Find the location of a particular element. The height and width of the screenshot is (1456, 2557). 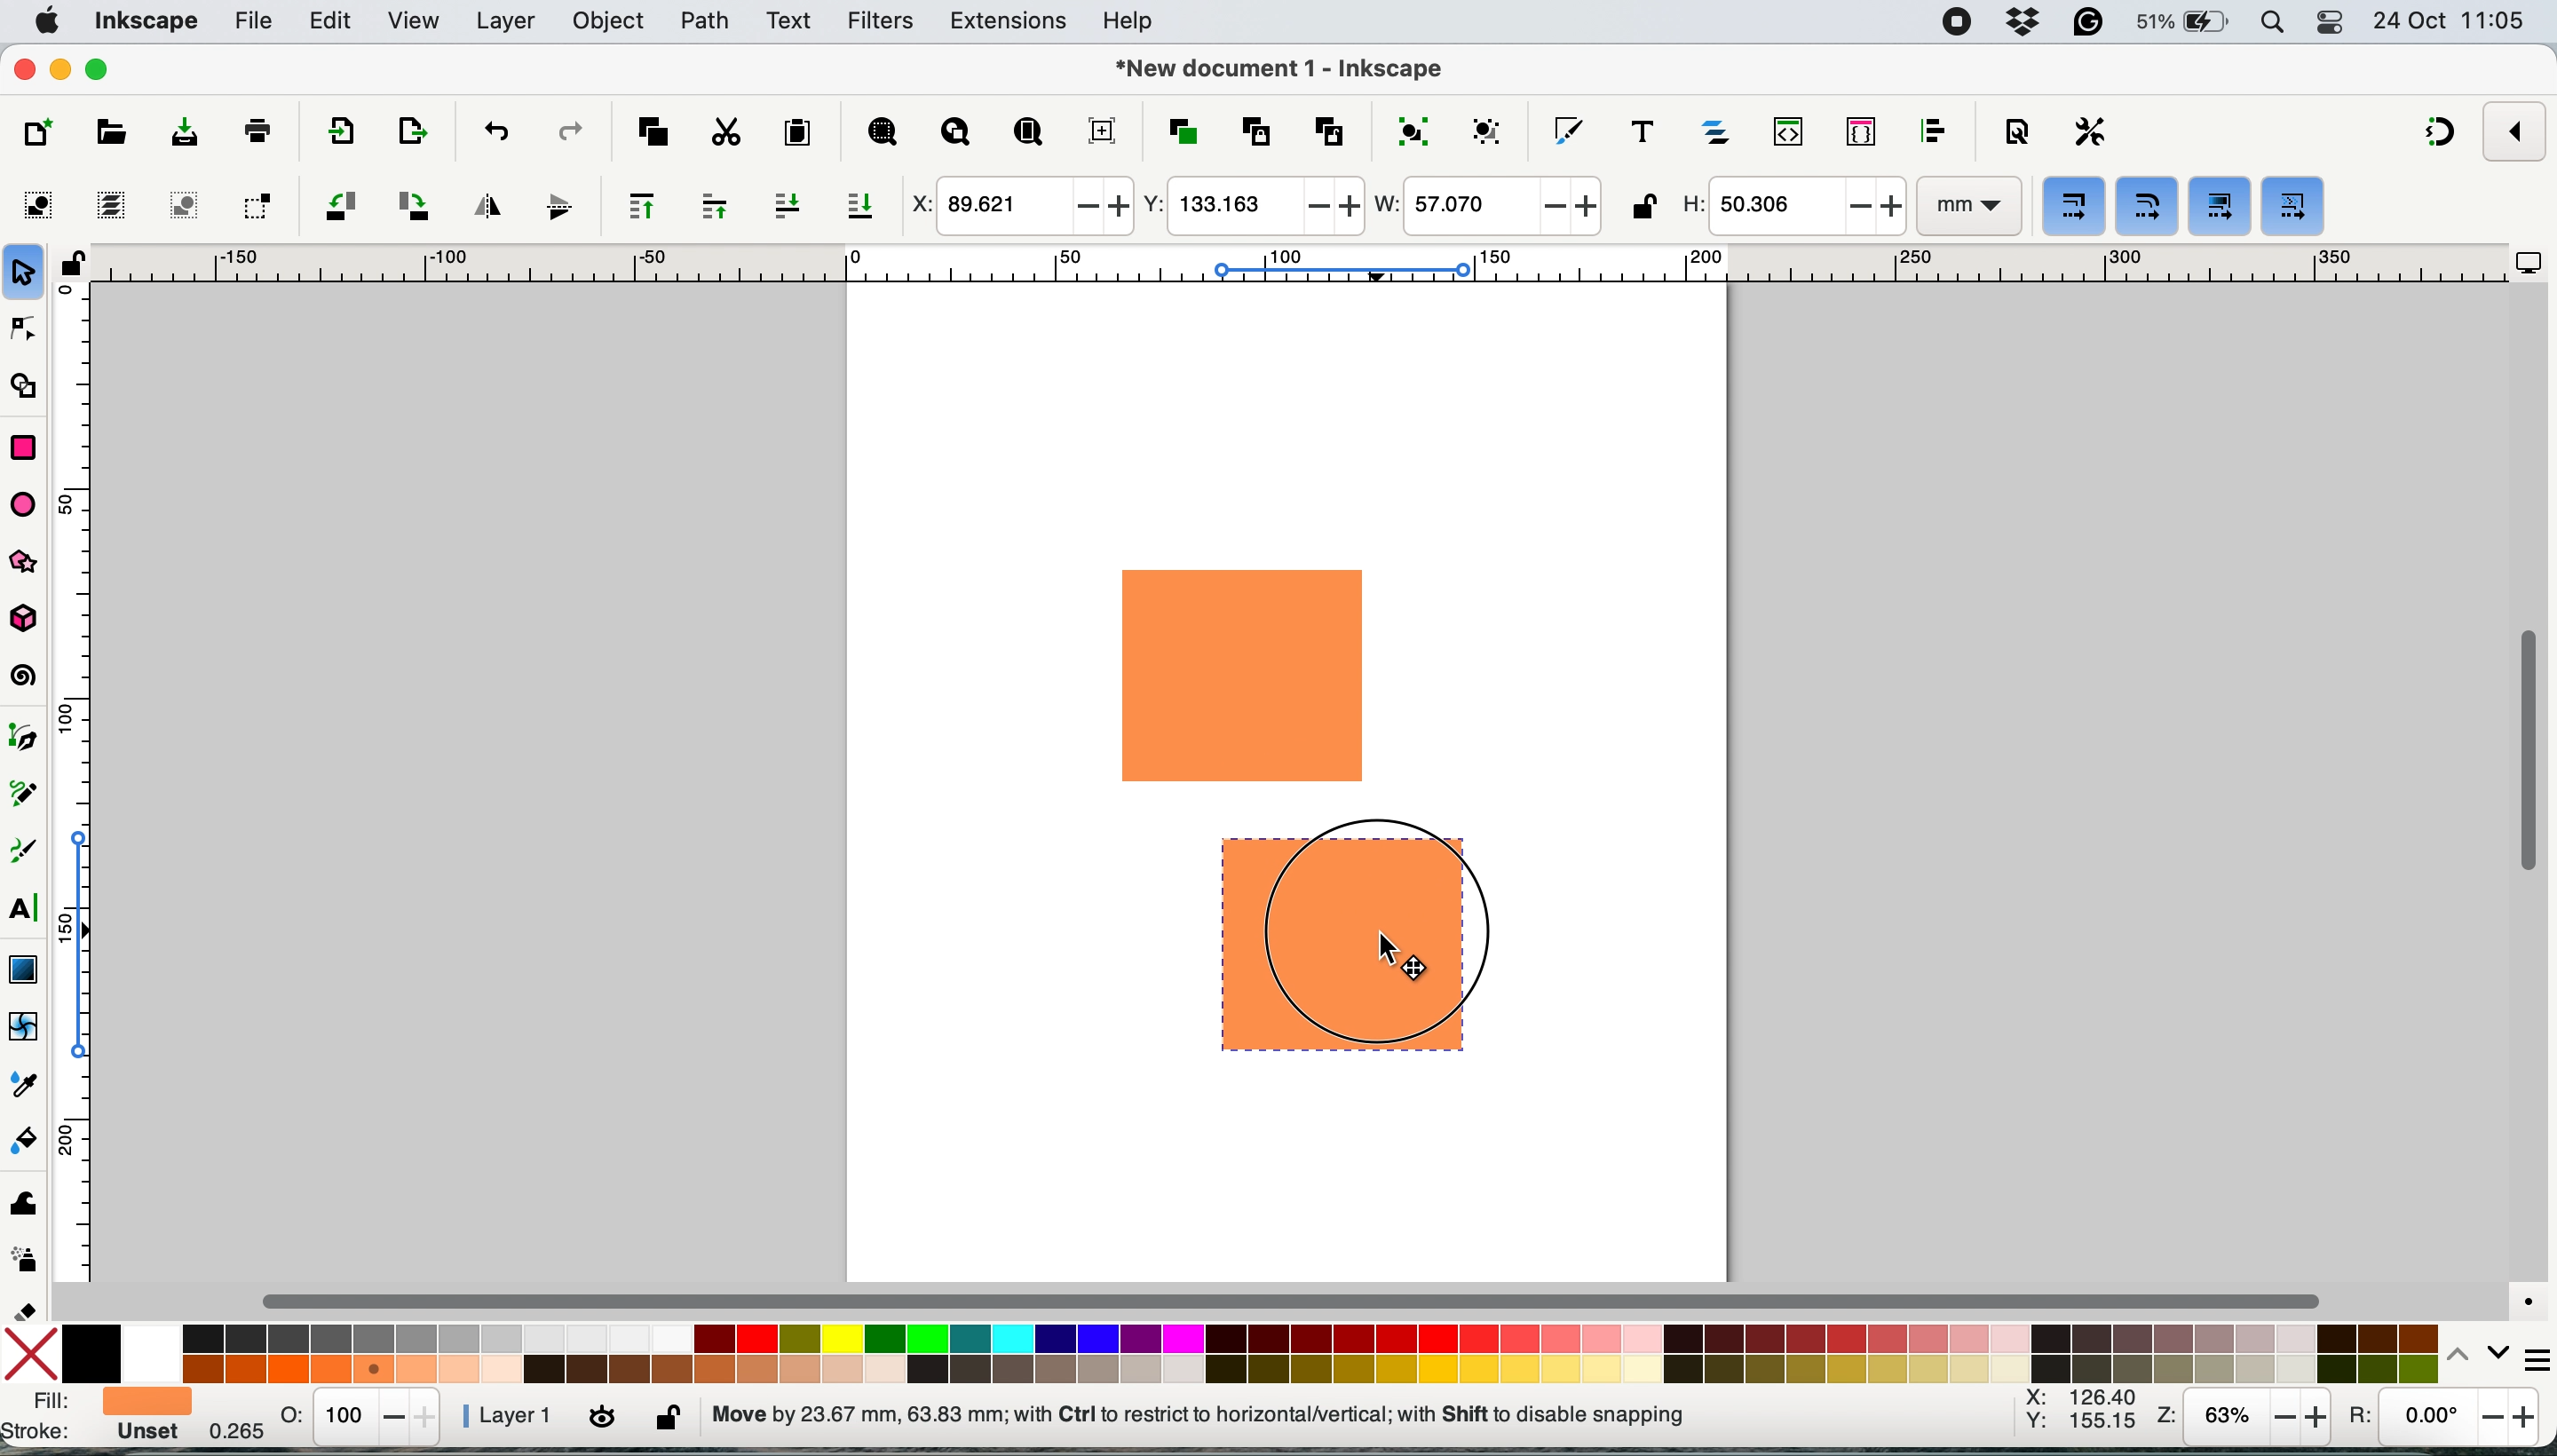

spotlight search is located at coordinates (2275, 25).